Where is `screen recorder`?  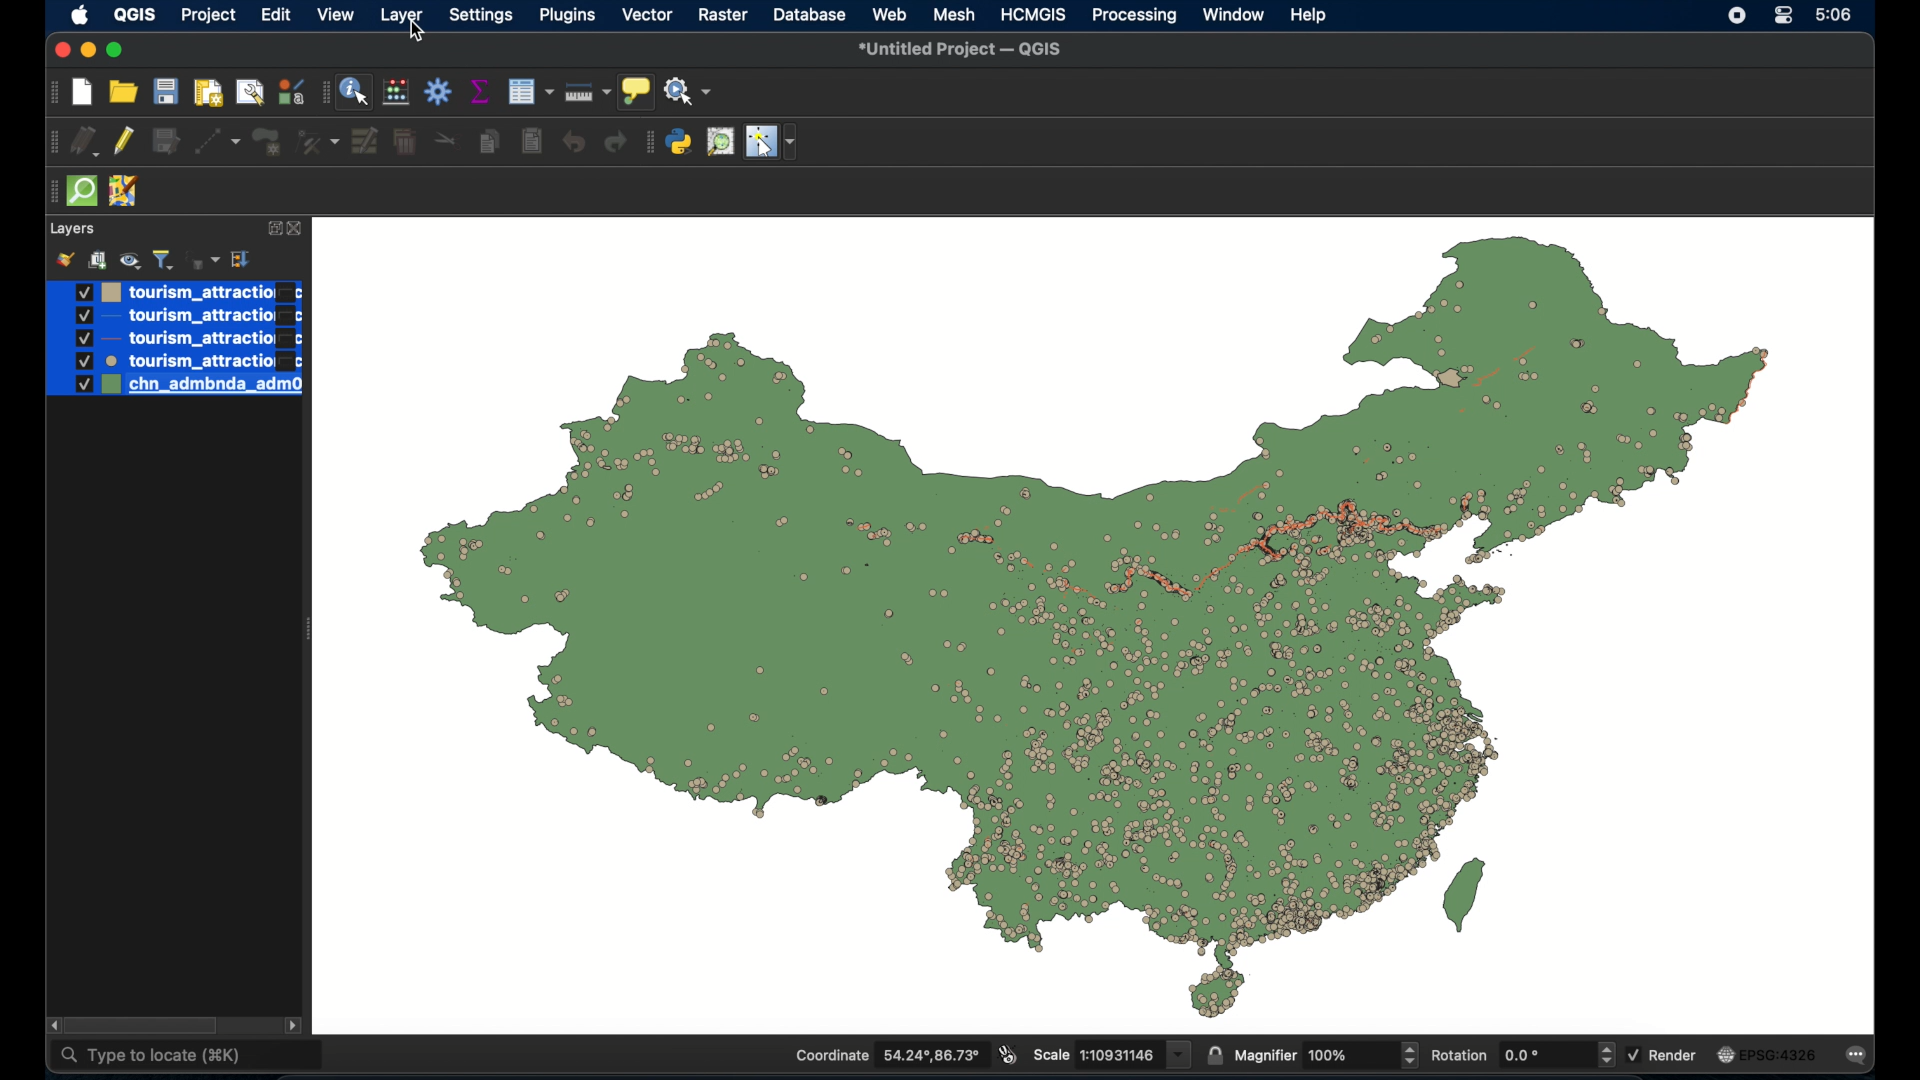 screen recorder is located at coordinates (1739, 15).